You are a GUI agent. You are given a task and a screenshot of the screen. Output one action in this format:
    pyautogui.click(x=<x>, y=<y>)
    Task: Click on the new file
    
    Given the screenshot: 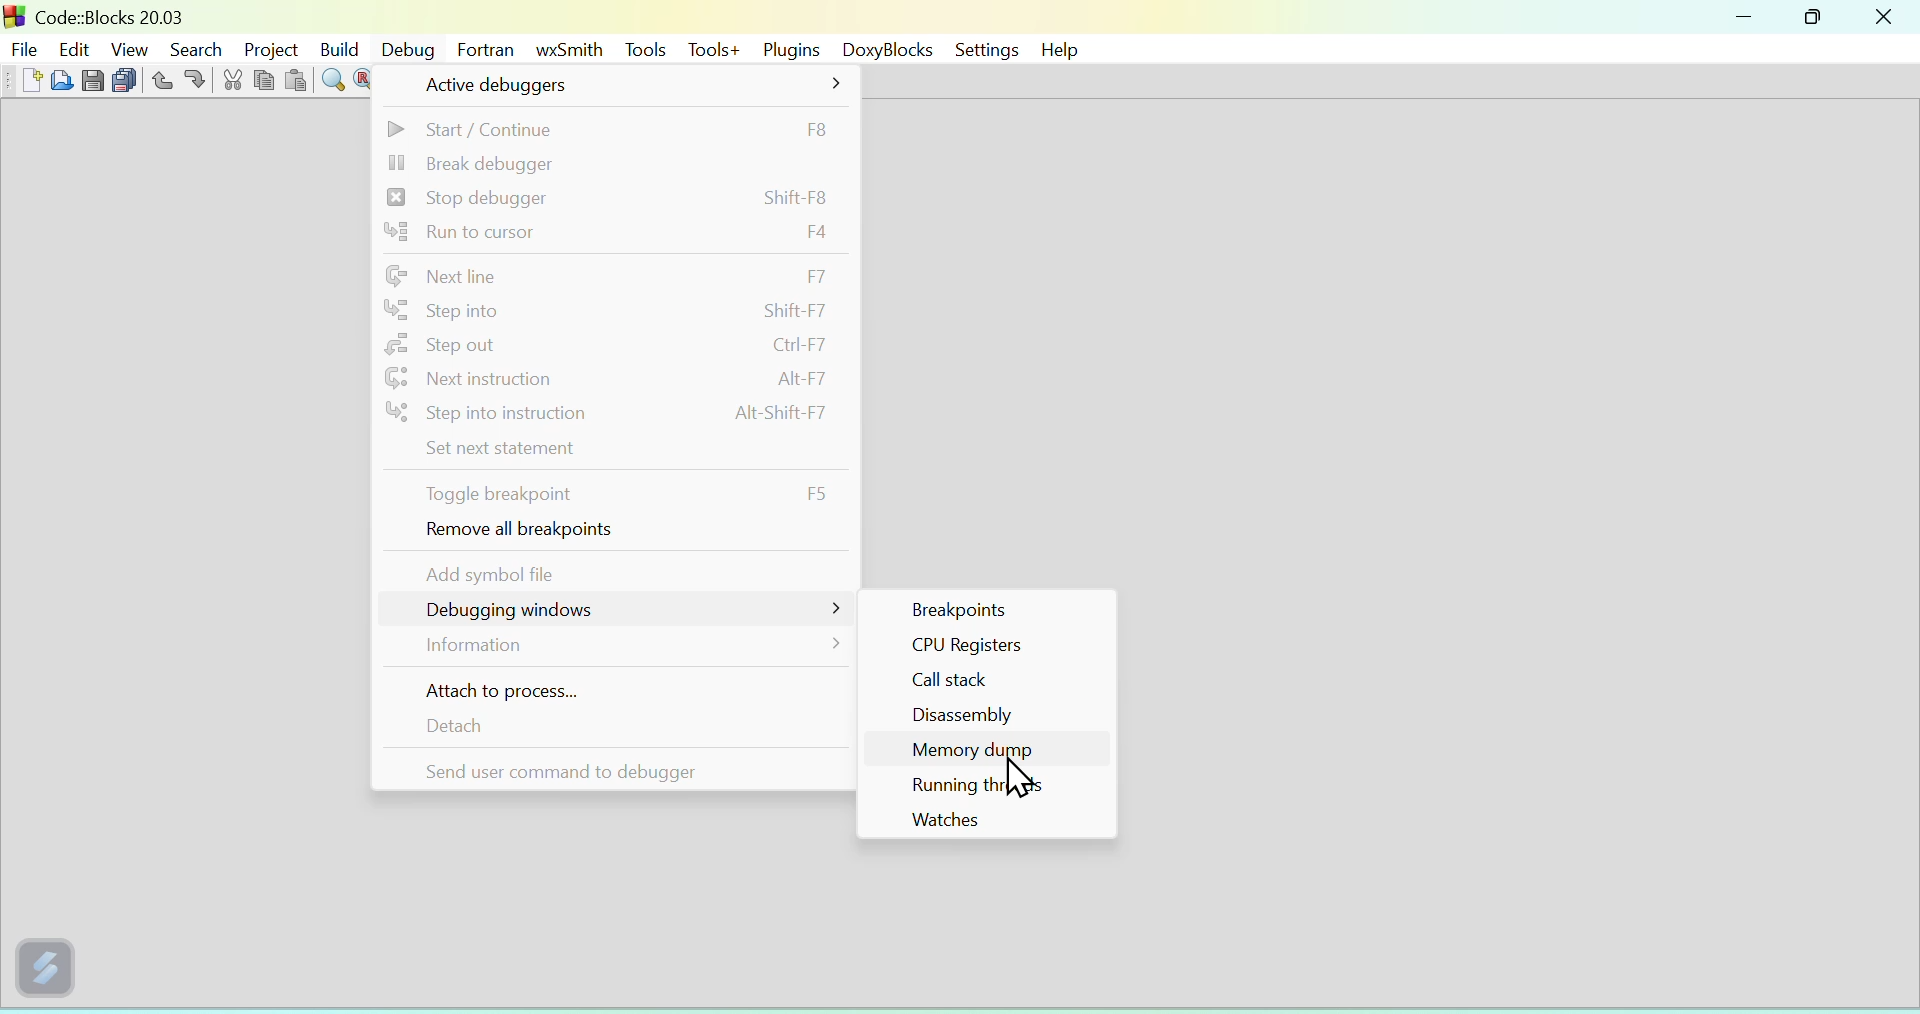 What is the action you would take?
    pyautogui.click(x=28, y=80)
    